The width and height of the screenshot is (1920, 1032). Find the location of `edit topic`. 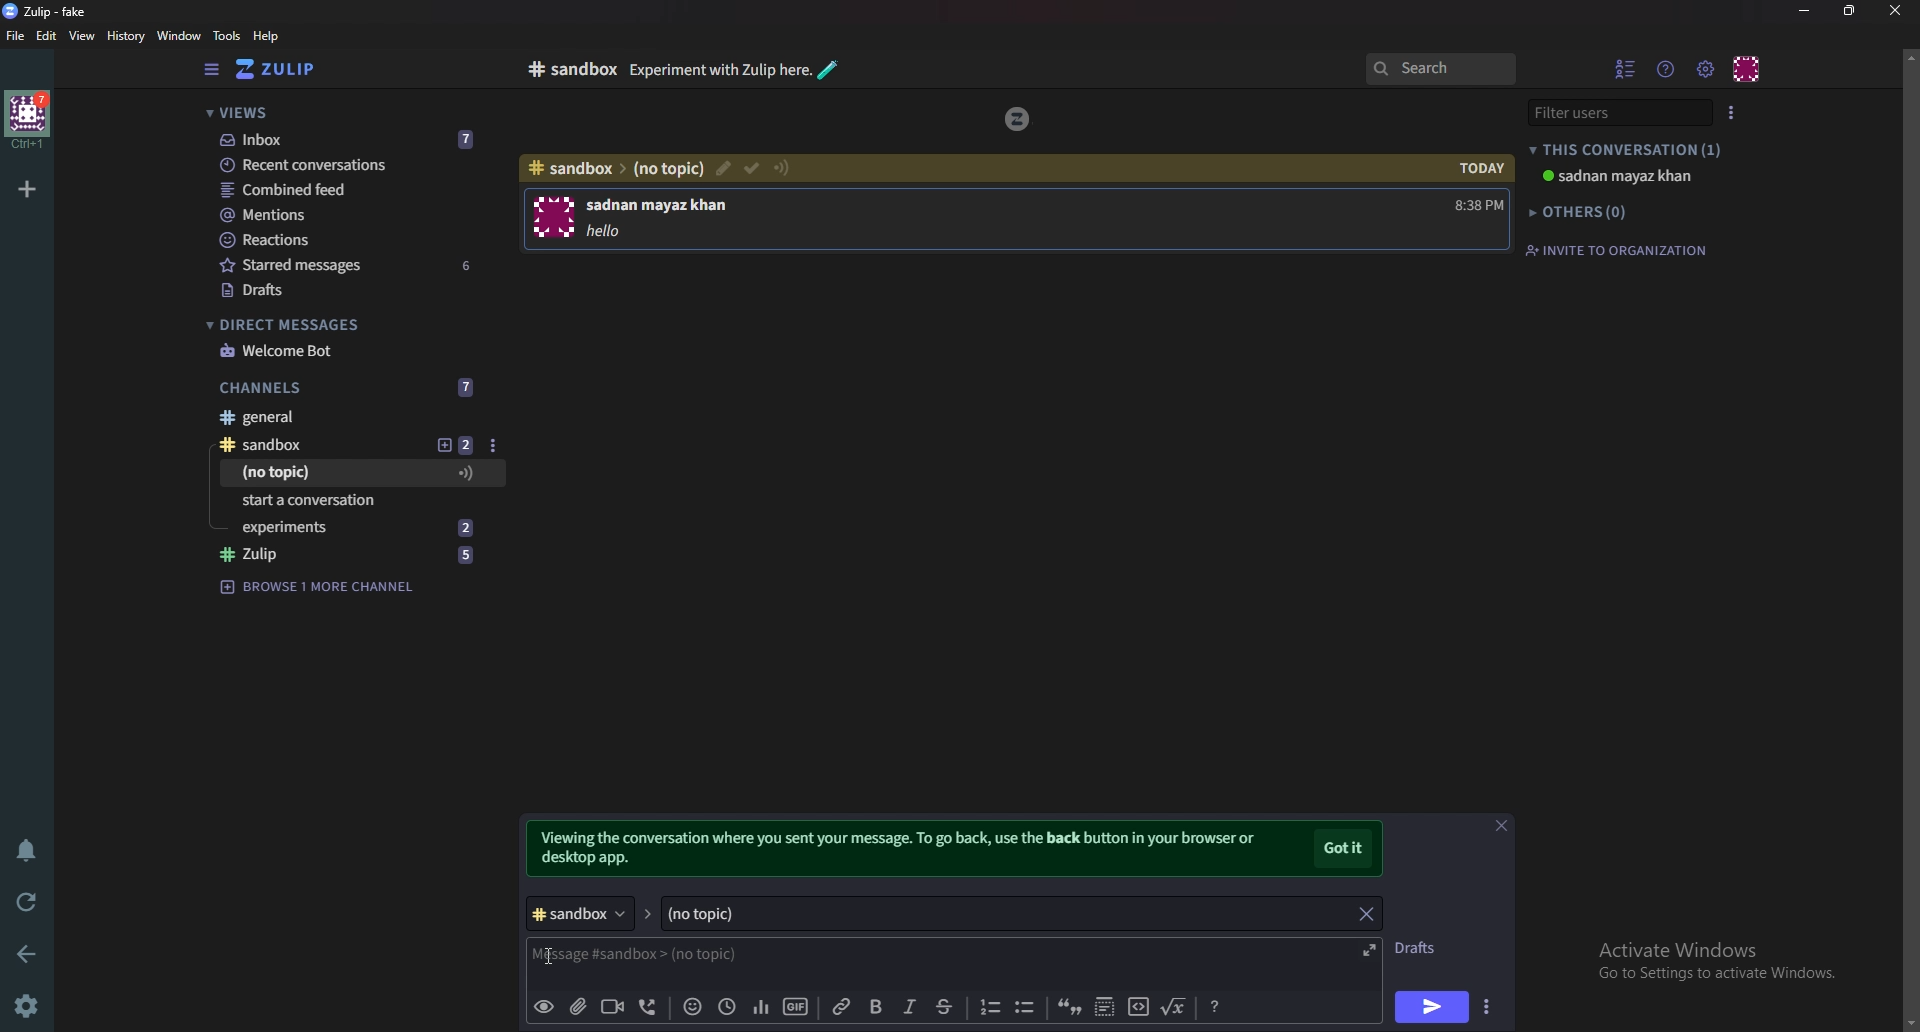

edit topic is located at coordinates (723, 167).